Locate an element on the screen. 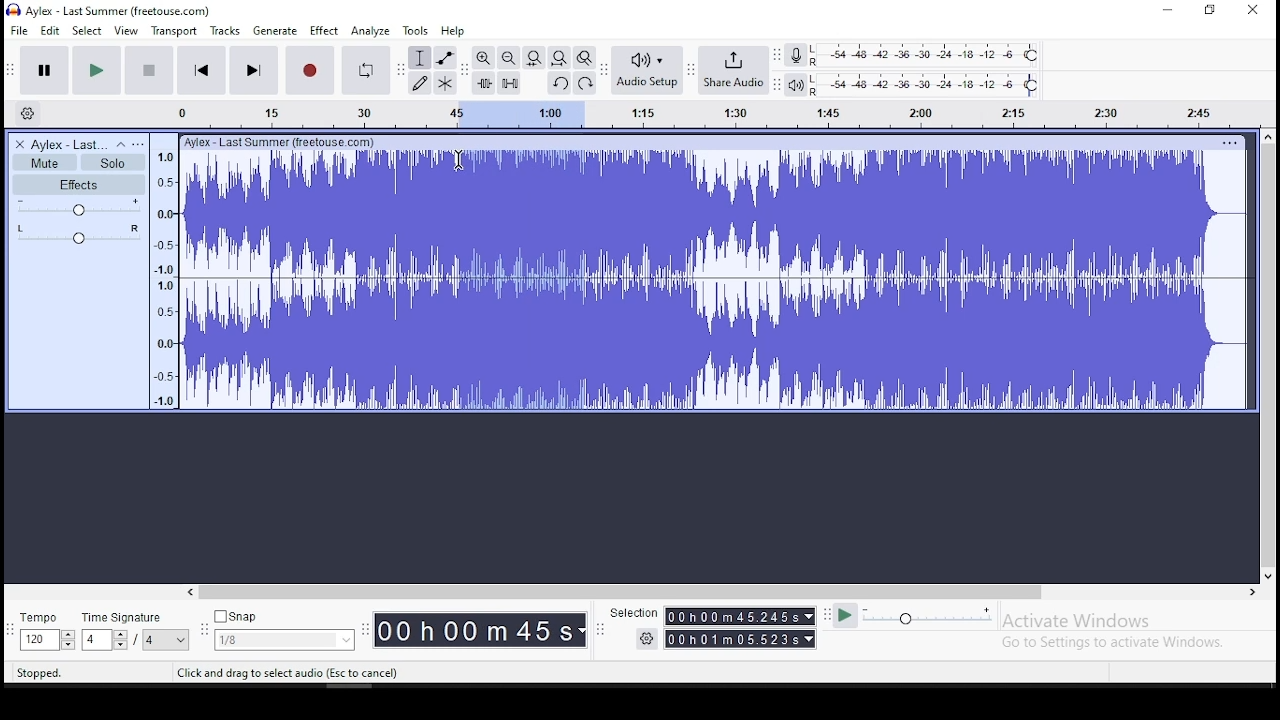  playback speed is located at coordinates (928, 617).